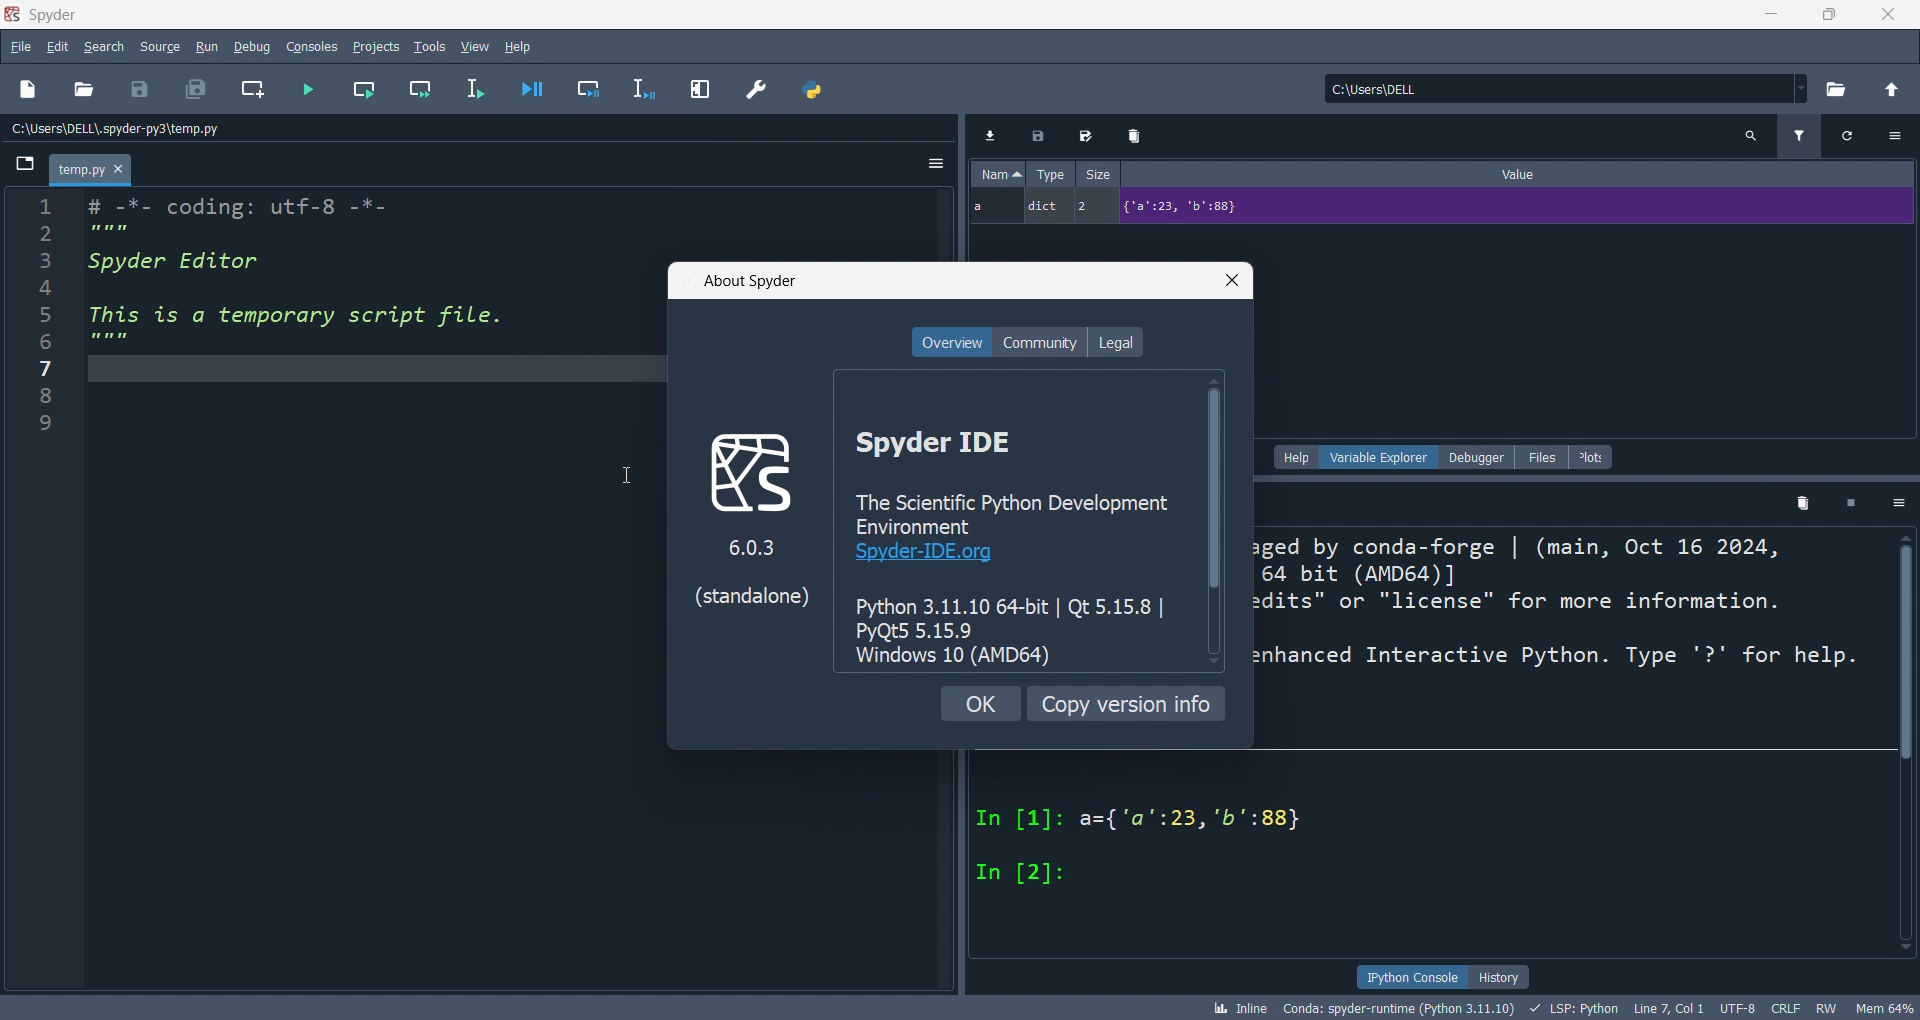  What do you see at coordinates (1894, 89) in the screenshot?
I see `open parent directory` at bounding box center [1894, 89].